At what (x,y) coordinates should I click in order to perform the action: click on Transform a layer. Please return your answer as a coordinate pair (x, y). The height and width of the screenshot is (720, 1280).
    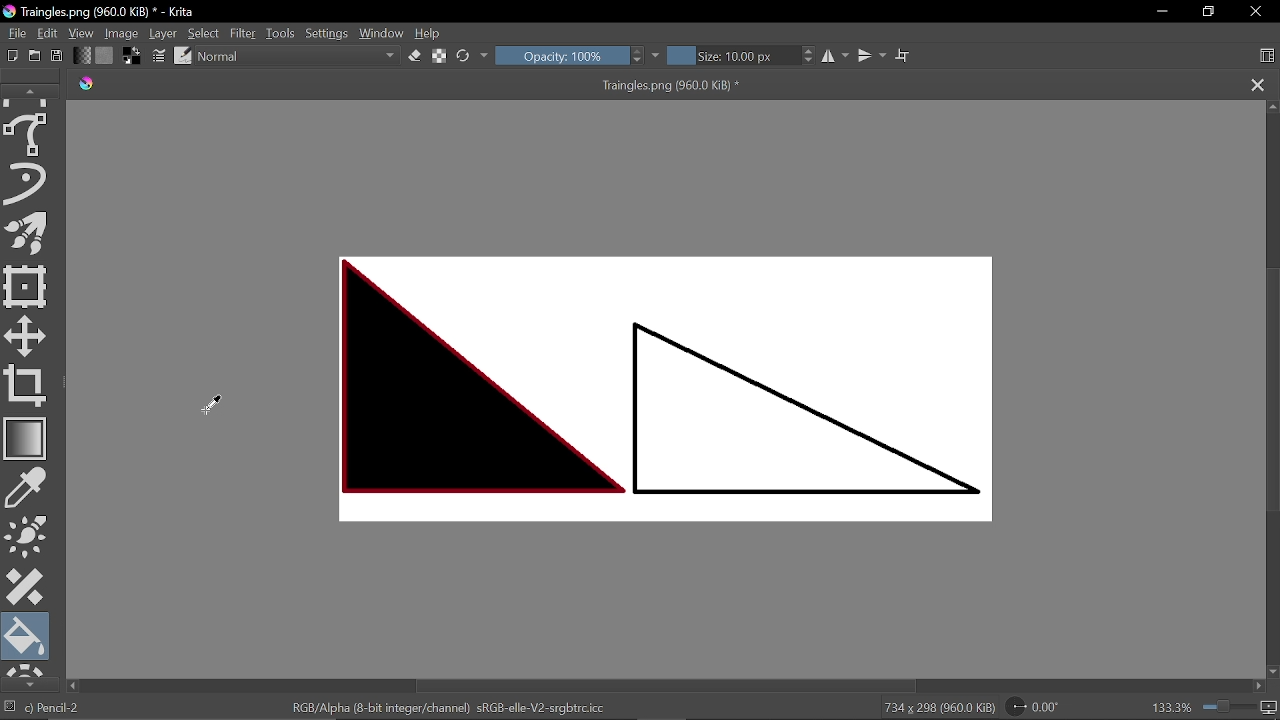
    Looking at the image, I should click on (26, 287).